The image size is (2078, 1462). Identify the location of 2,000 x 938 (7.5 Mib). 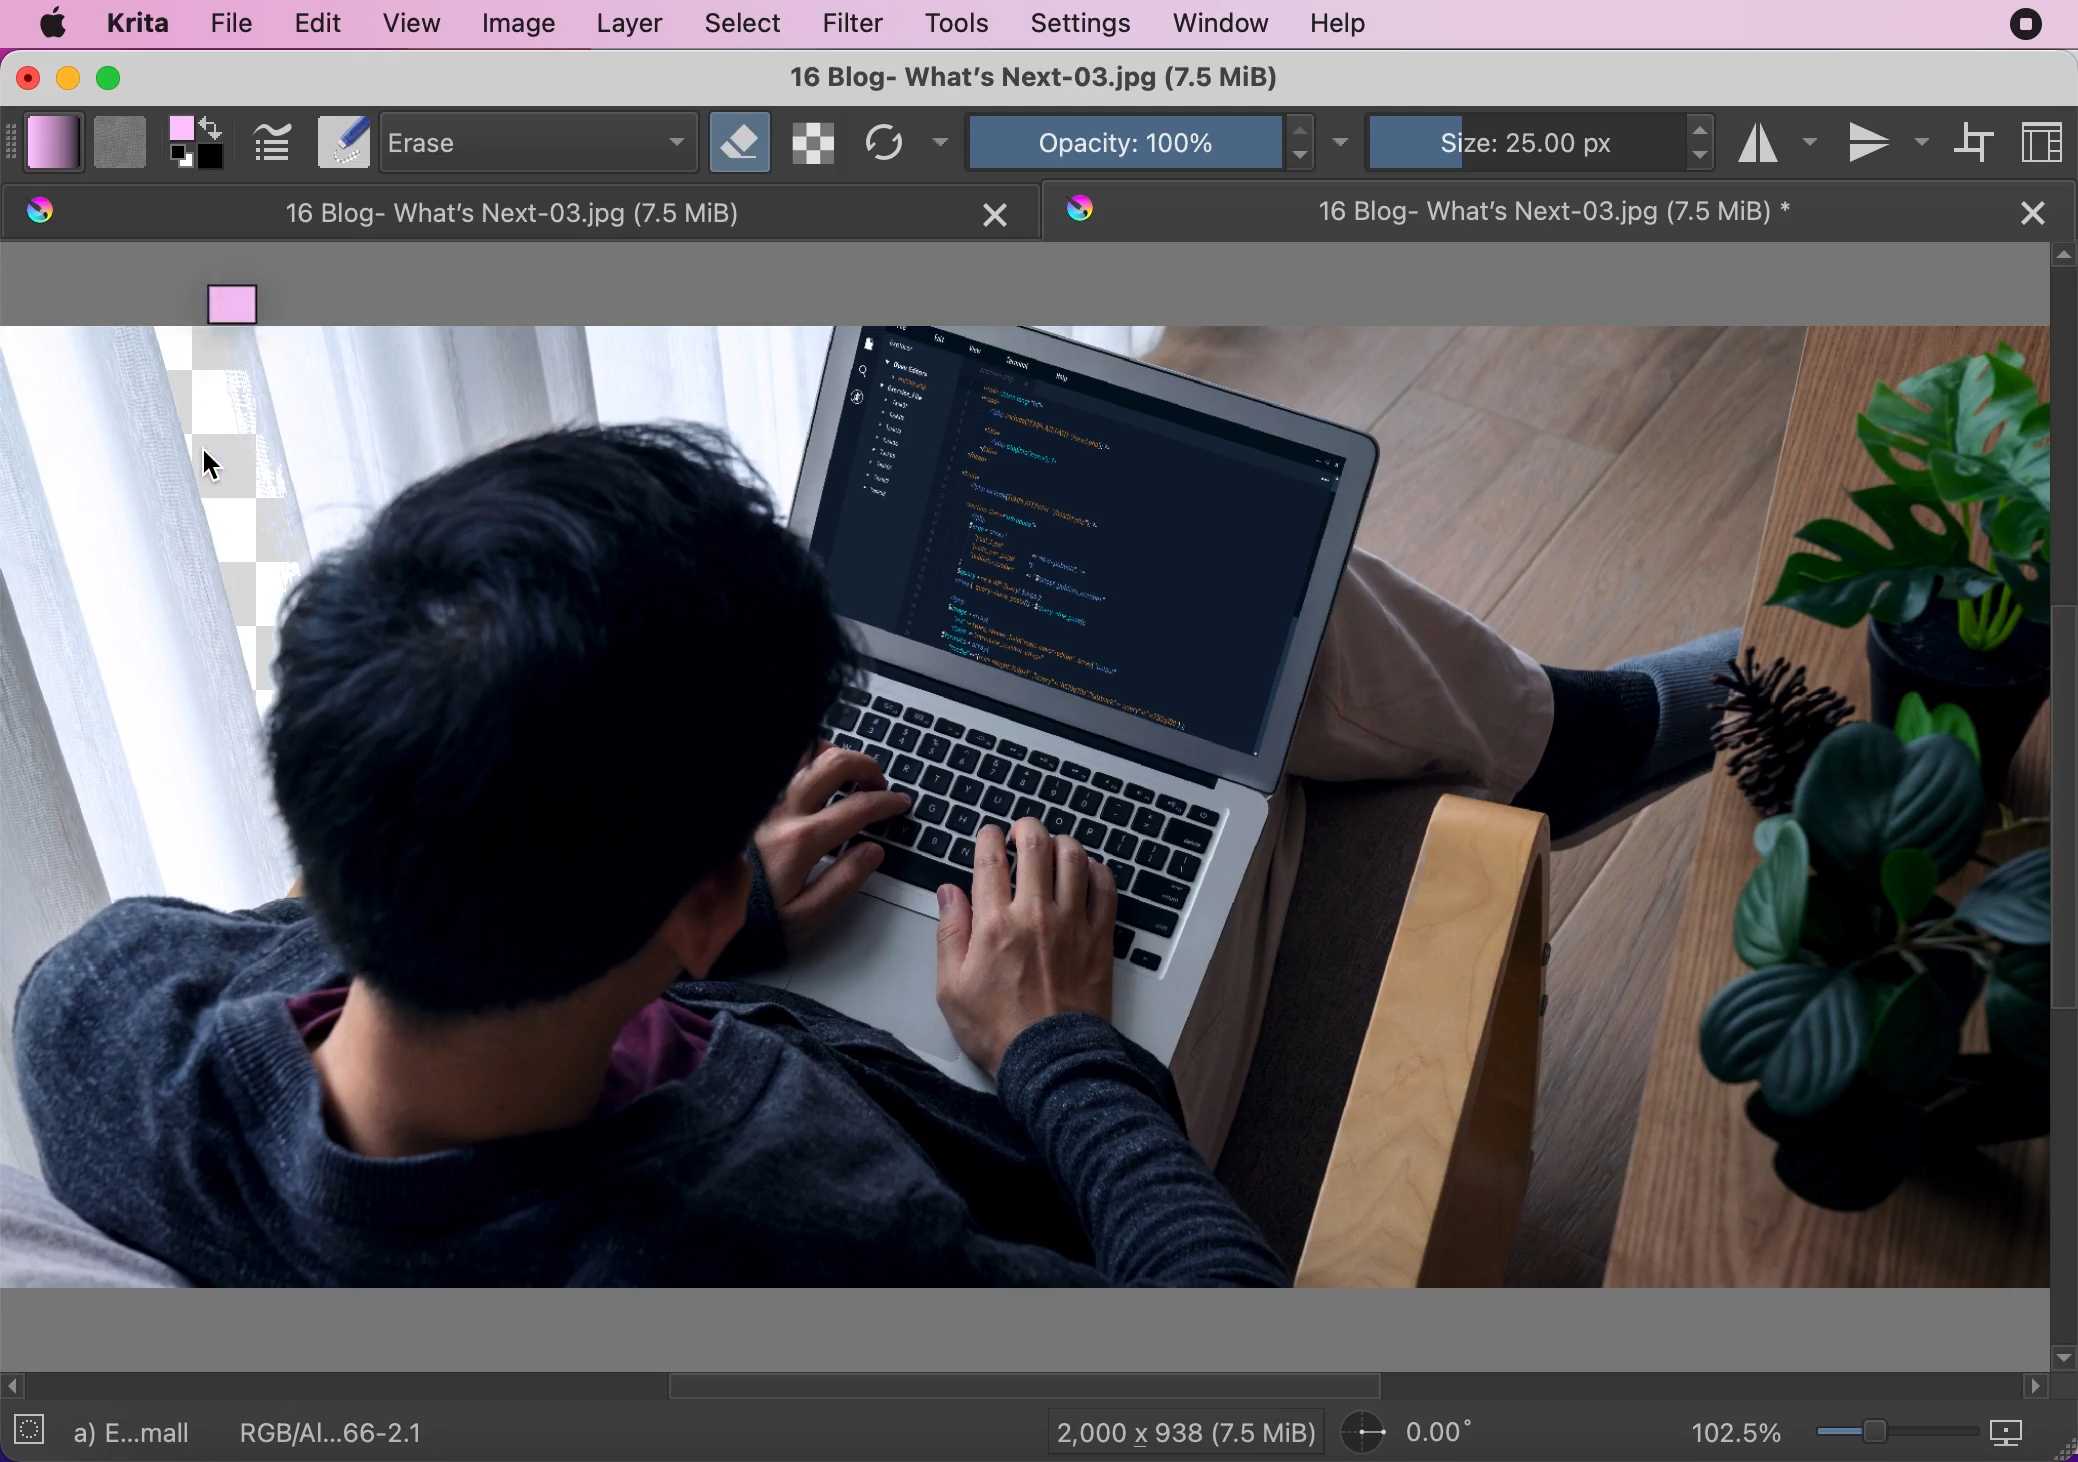
(1175, 1432).